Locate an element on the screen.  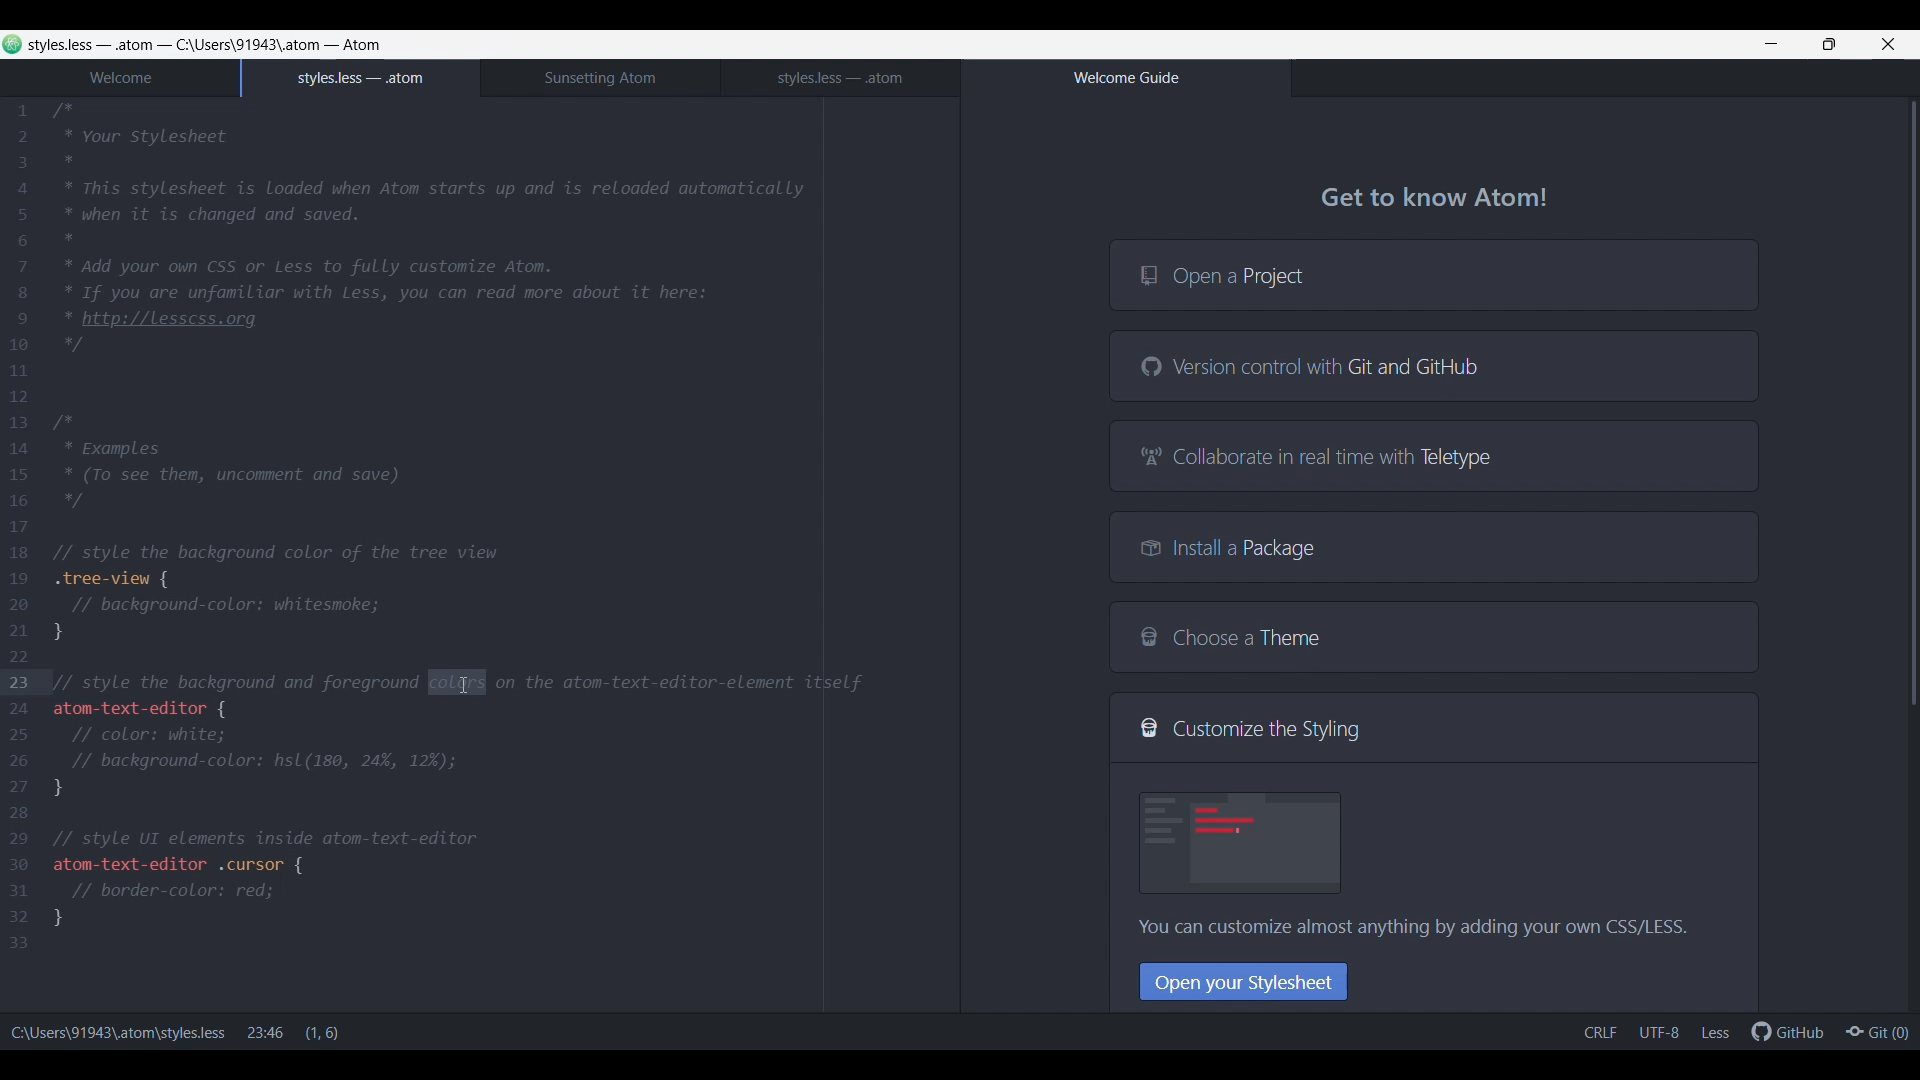
cursor is located at coordinates (457, 682).